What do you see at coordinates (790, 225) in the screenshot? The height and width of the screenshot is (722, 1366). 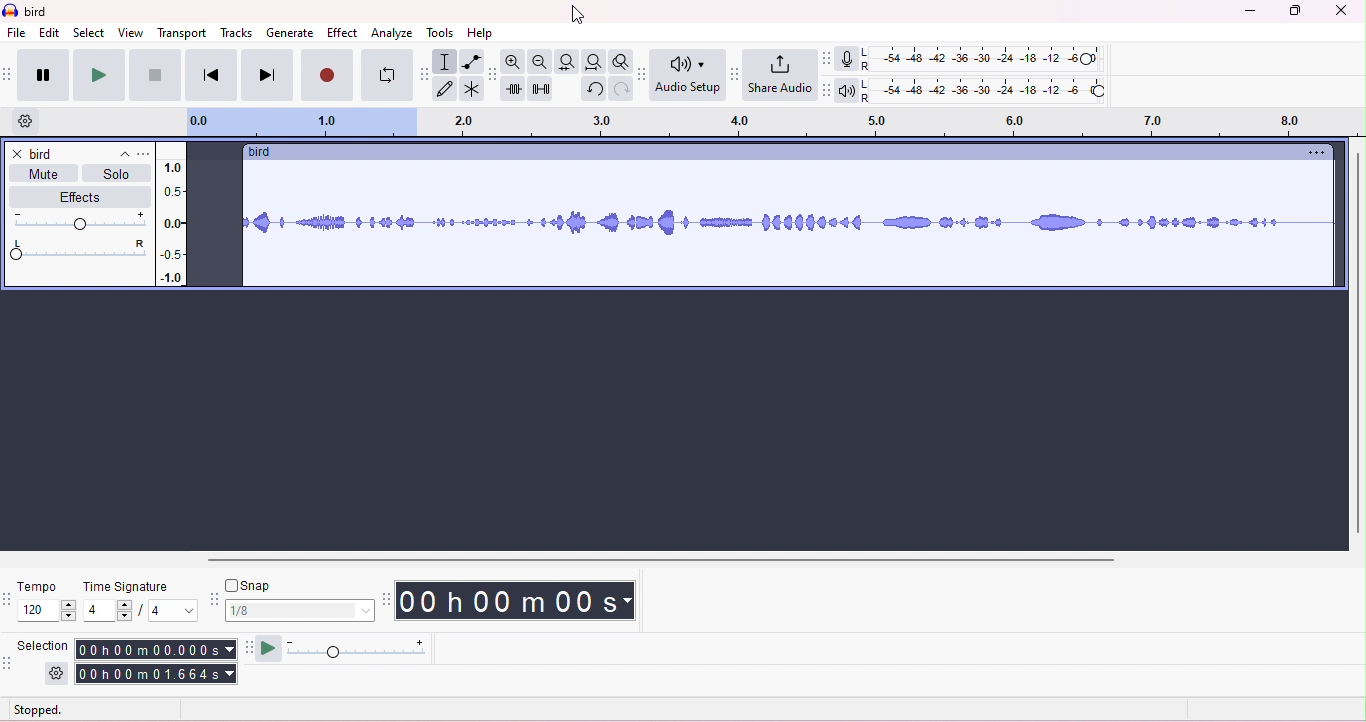 I see `waveform` at bounding box center [790, 225].